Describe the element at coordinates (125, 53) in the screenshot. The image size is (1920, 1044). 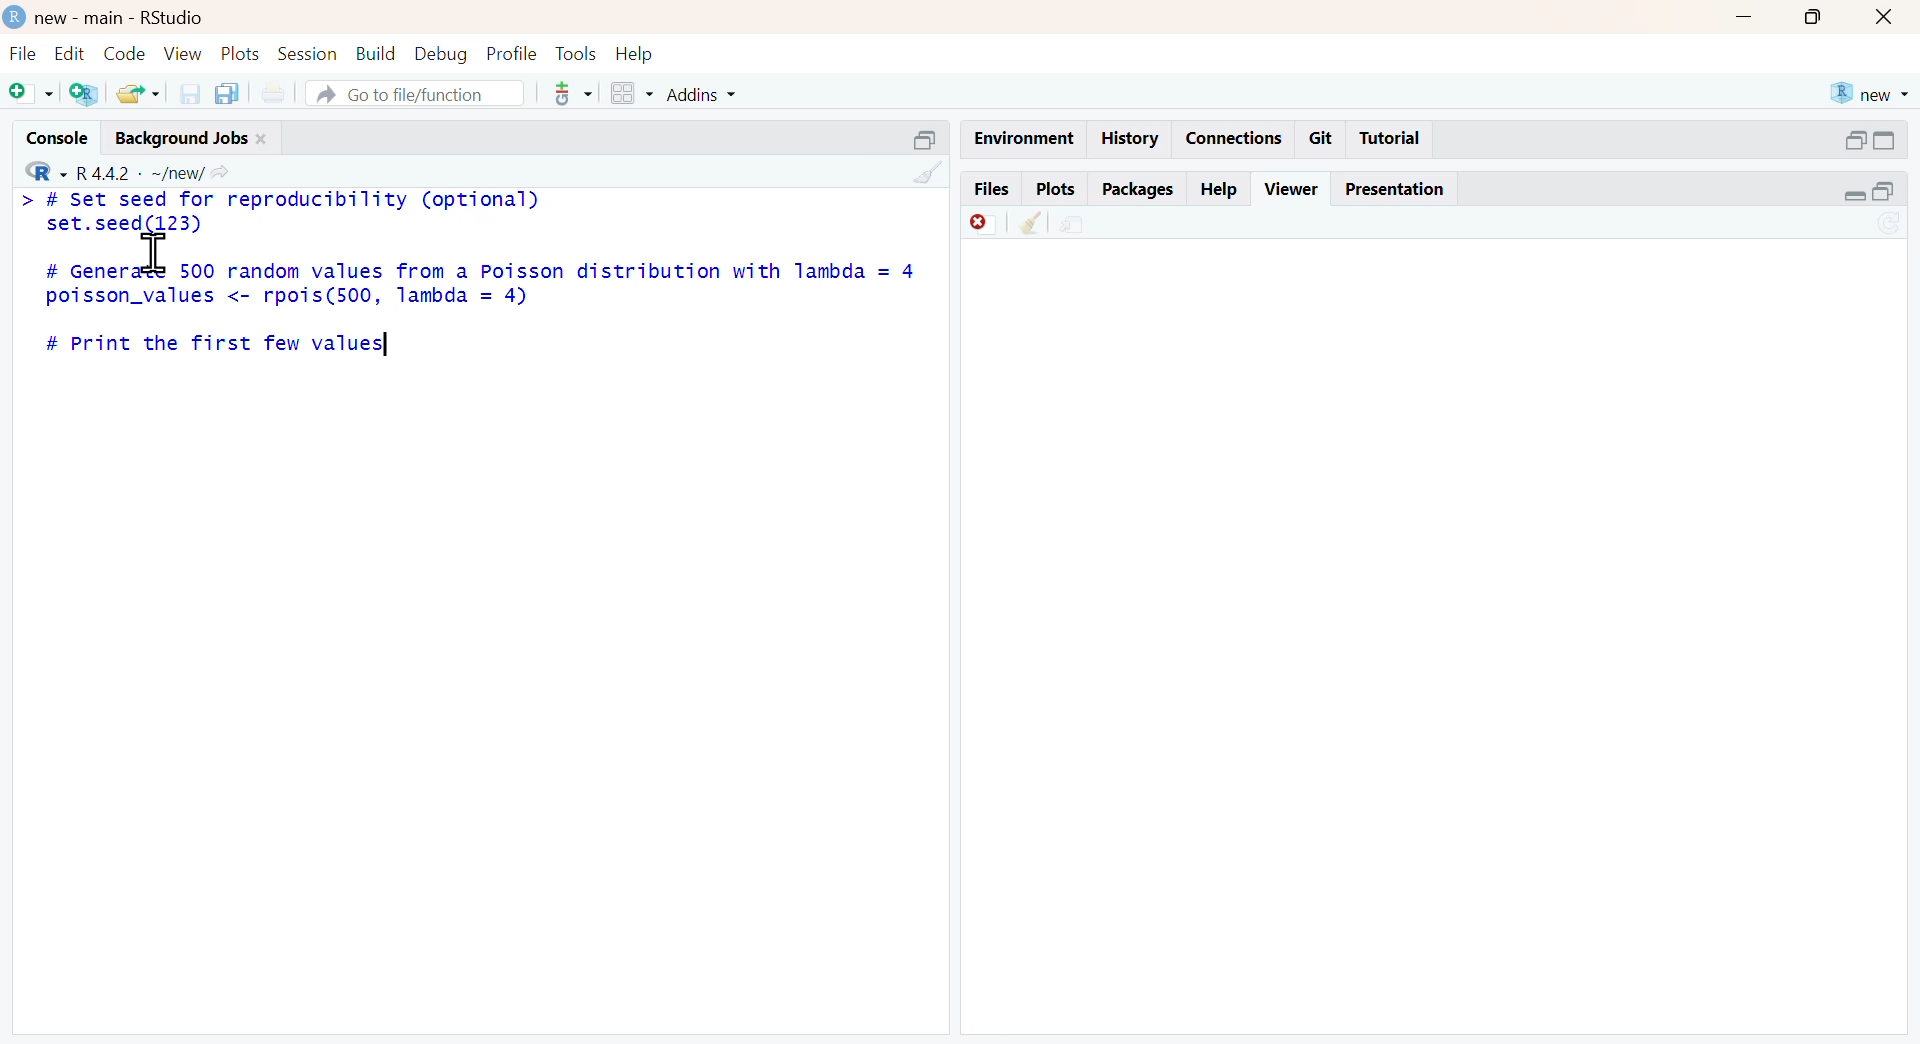
I see `code` at that location.